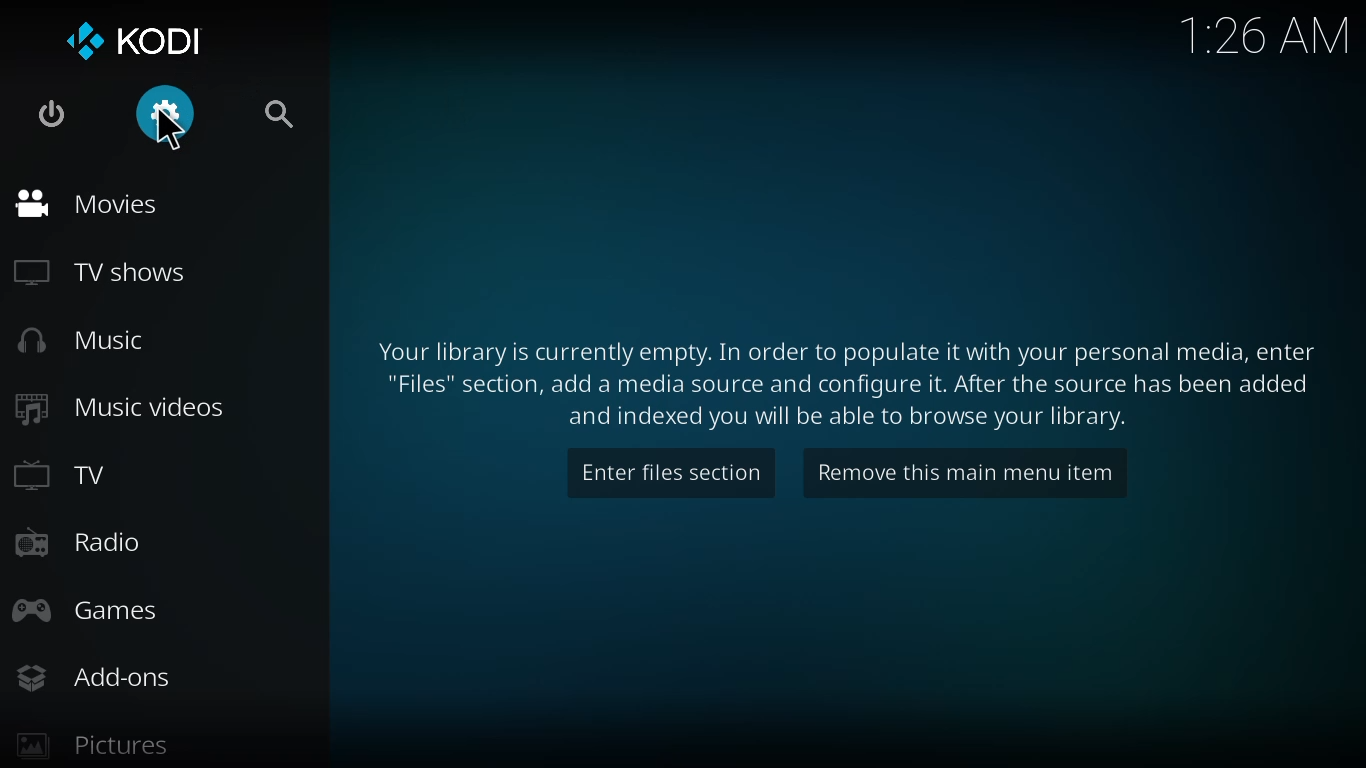 This screenshot has height=768, width=1366. What do you see at coordinates (89, 203) in the screenshot?
I see `movies` at bounding box center [89, 203].